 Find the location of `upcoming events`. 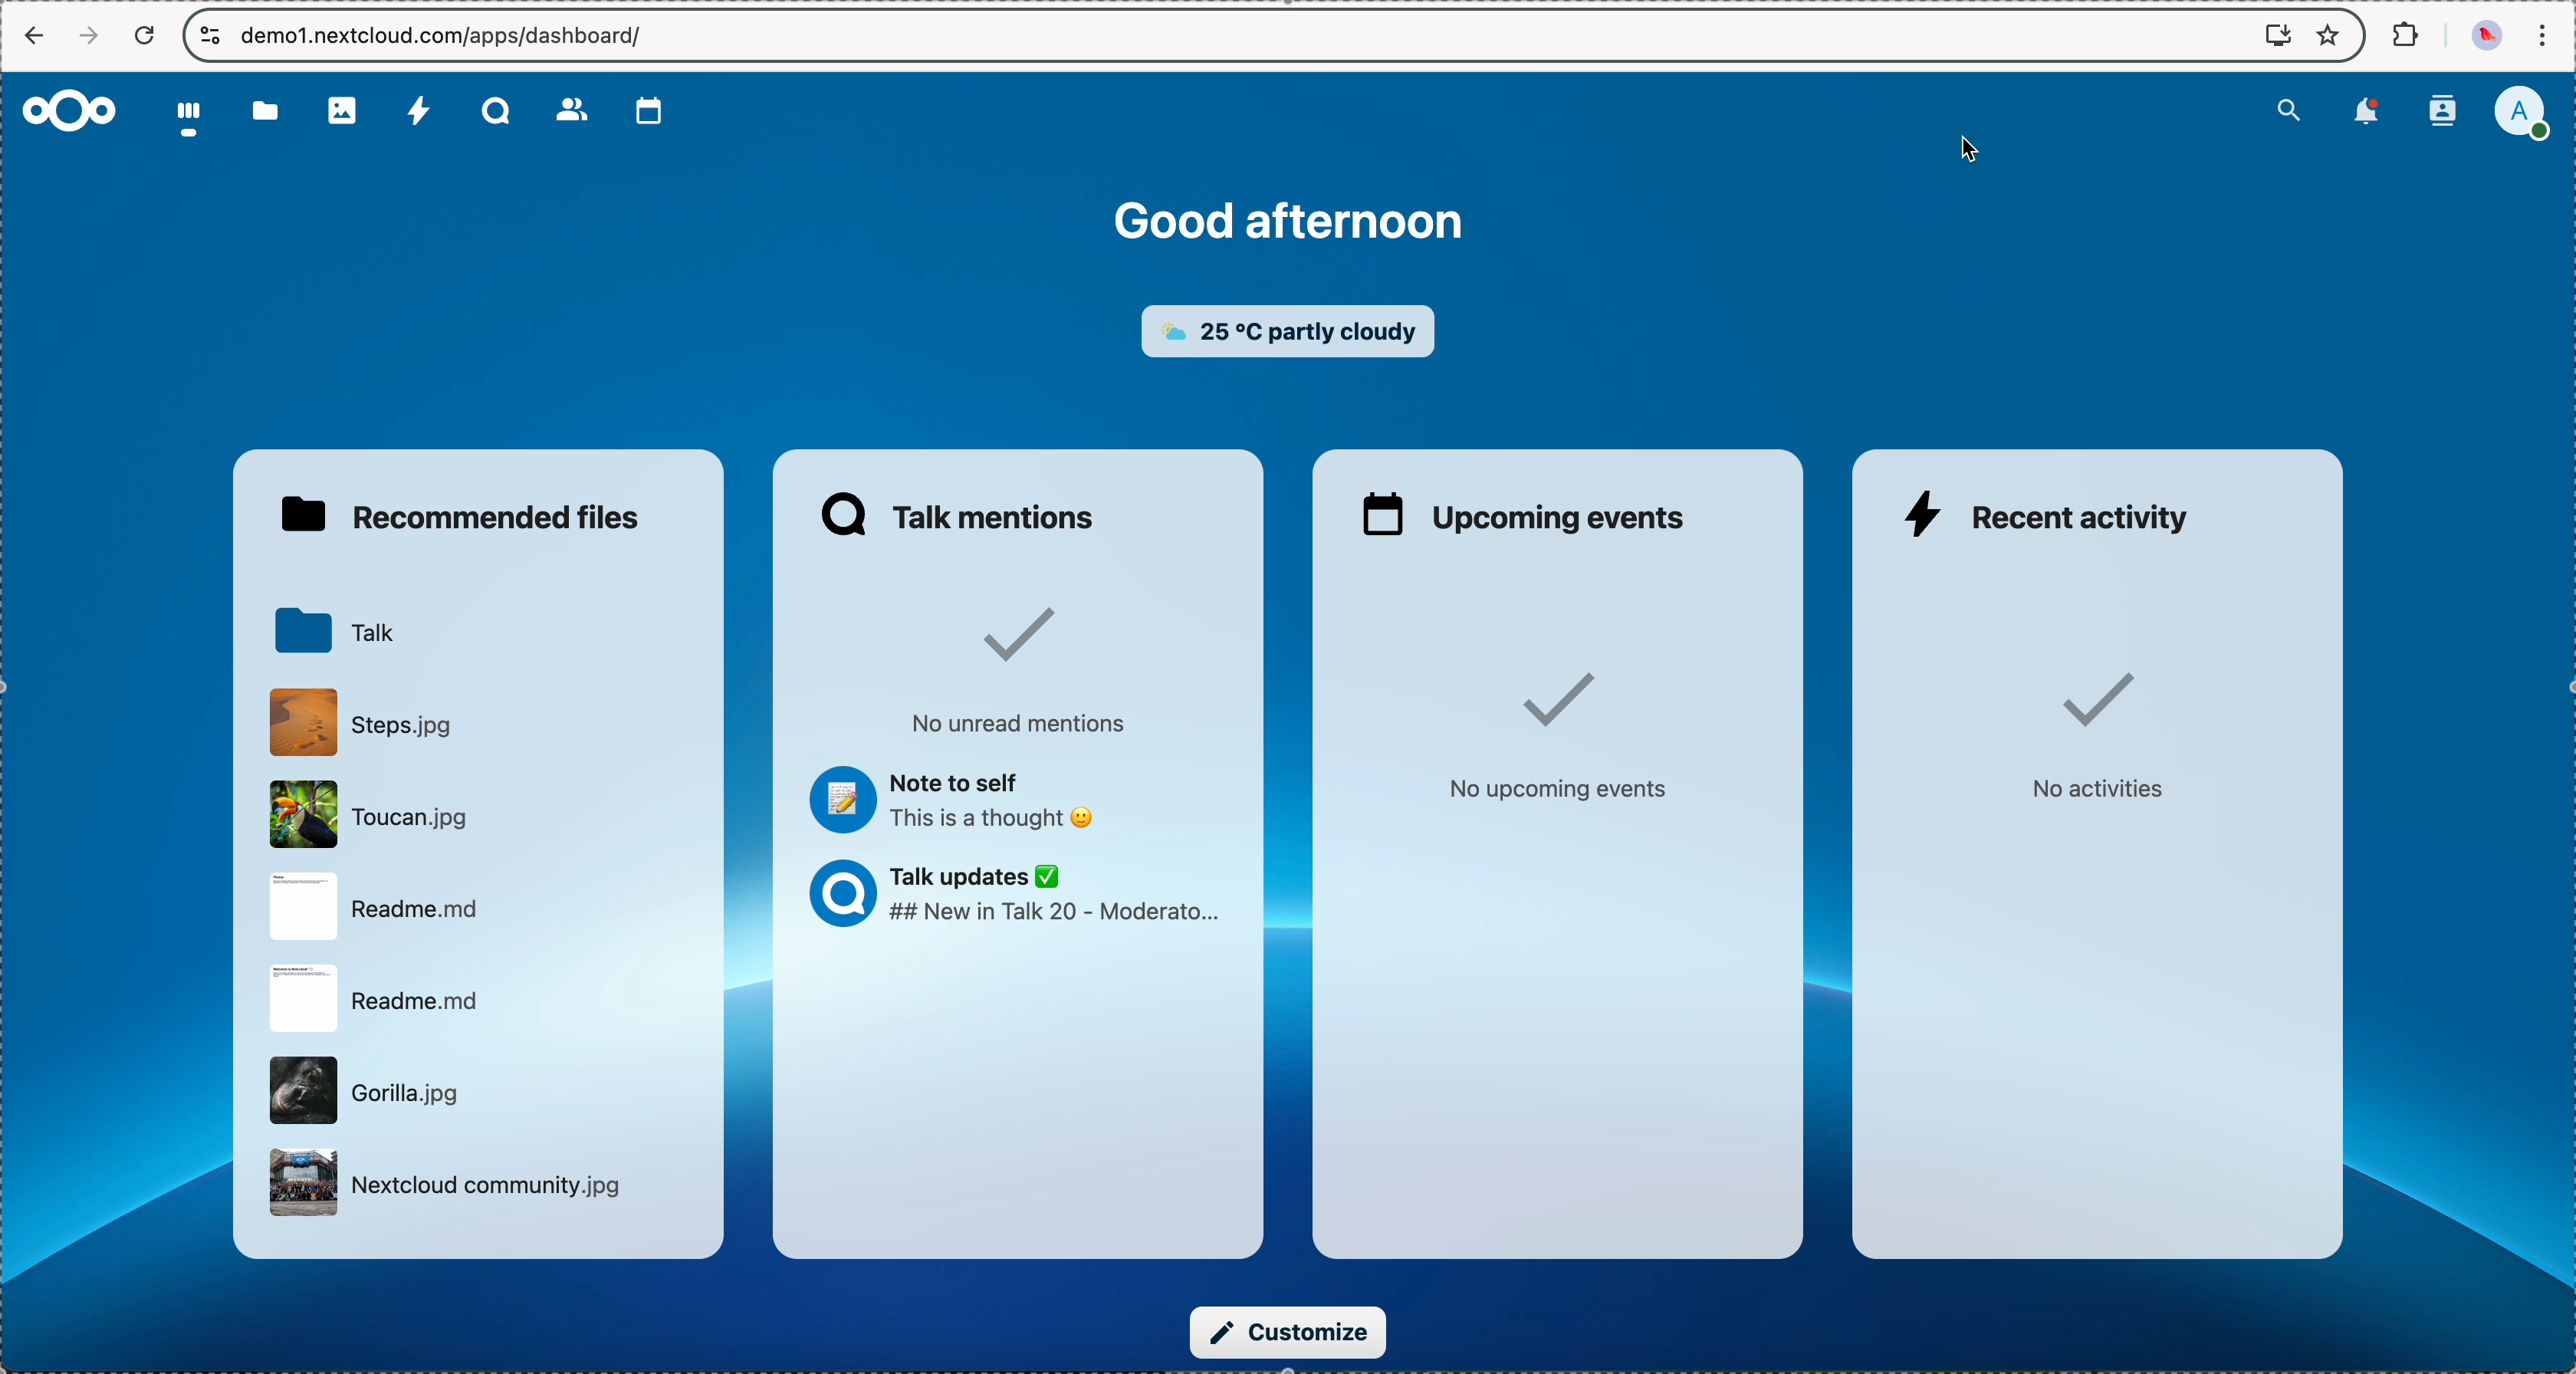

upcoming events is located at coordinates (1544, 510).